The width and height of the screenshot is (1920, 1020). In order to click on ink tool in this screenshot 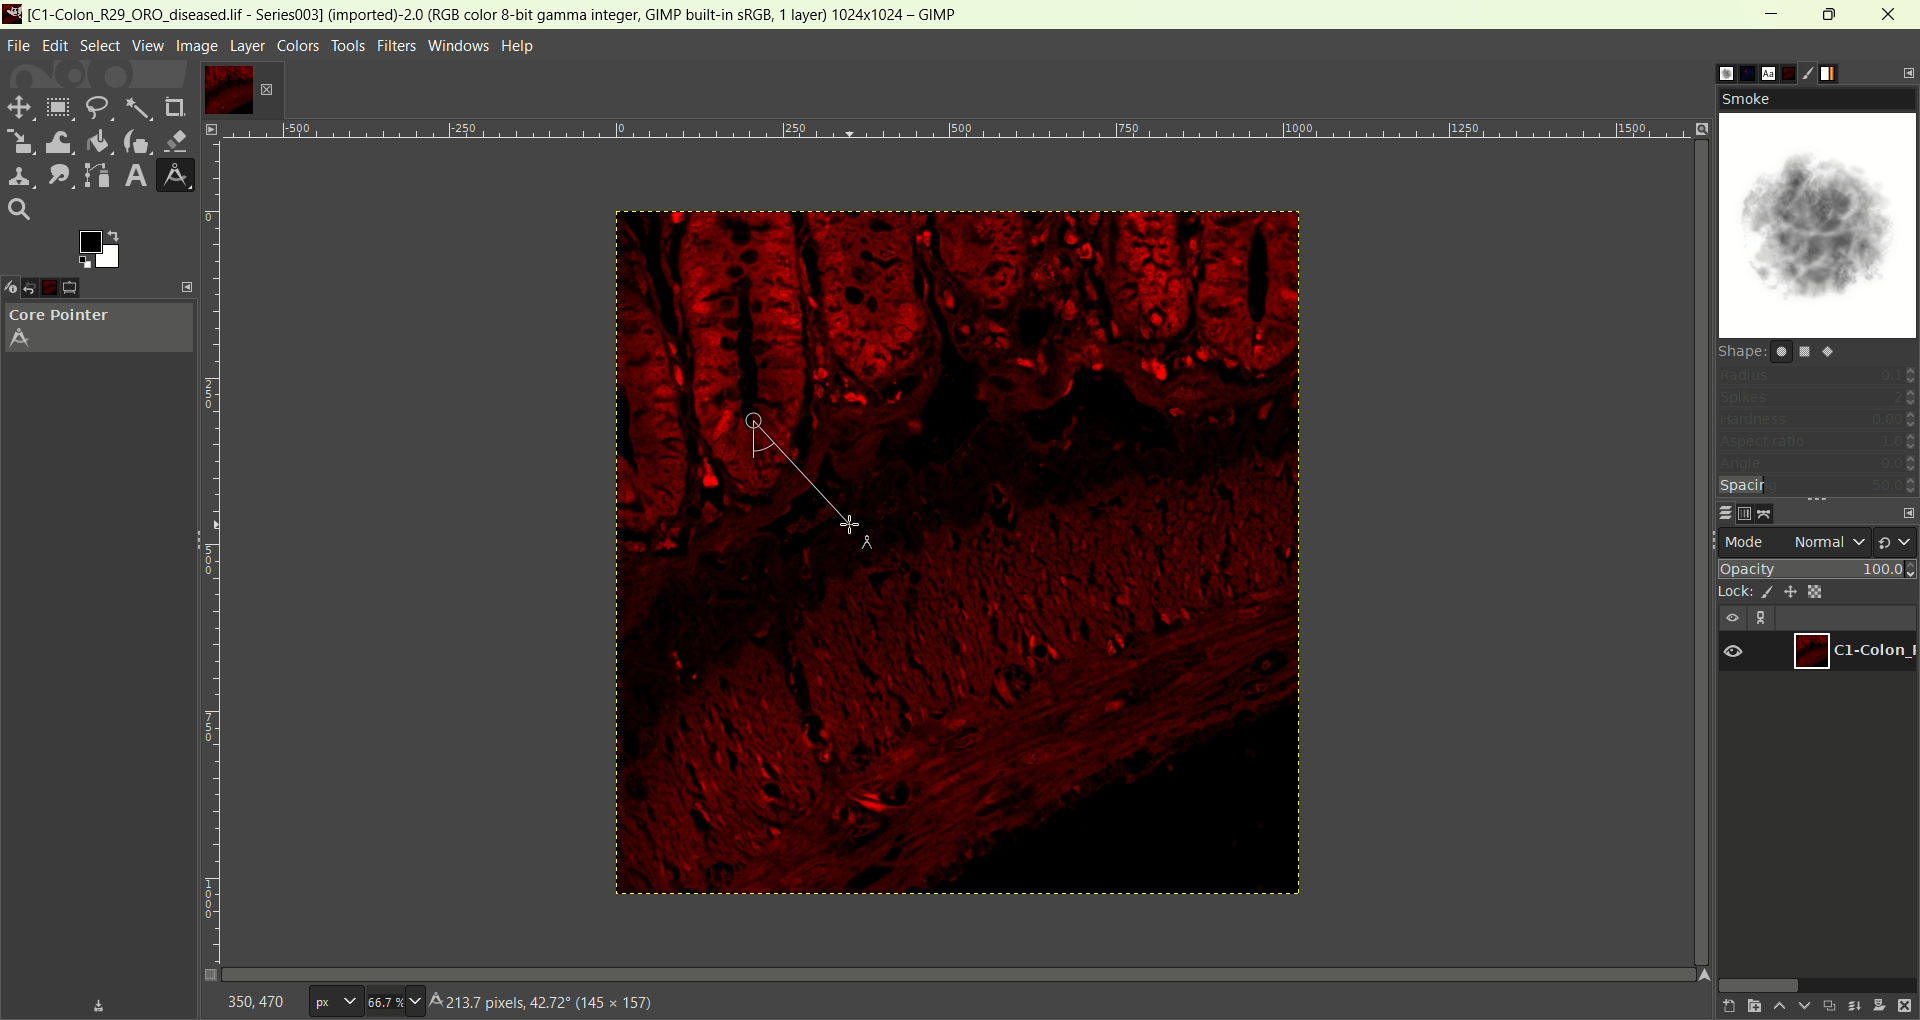, I will do `click(137, 141)`.